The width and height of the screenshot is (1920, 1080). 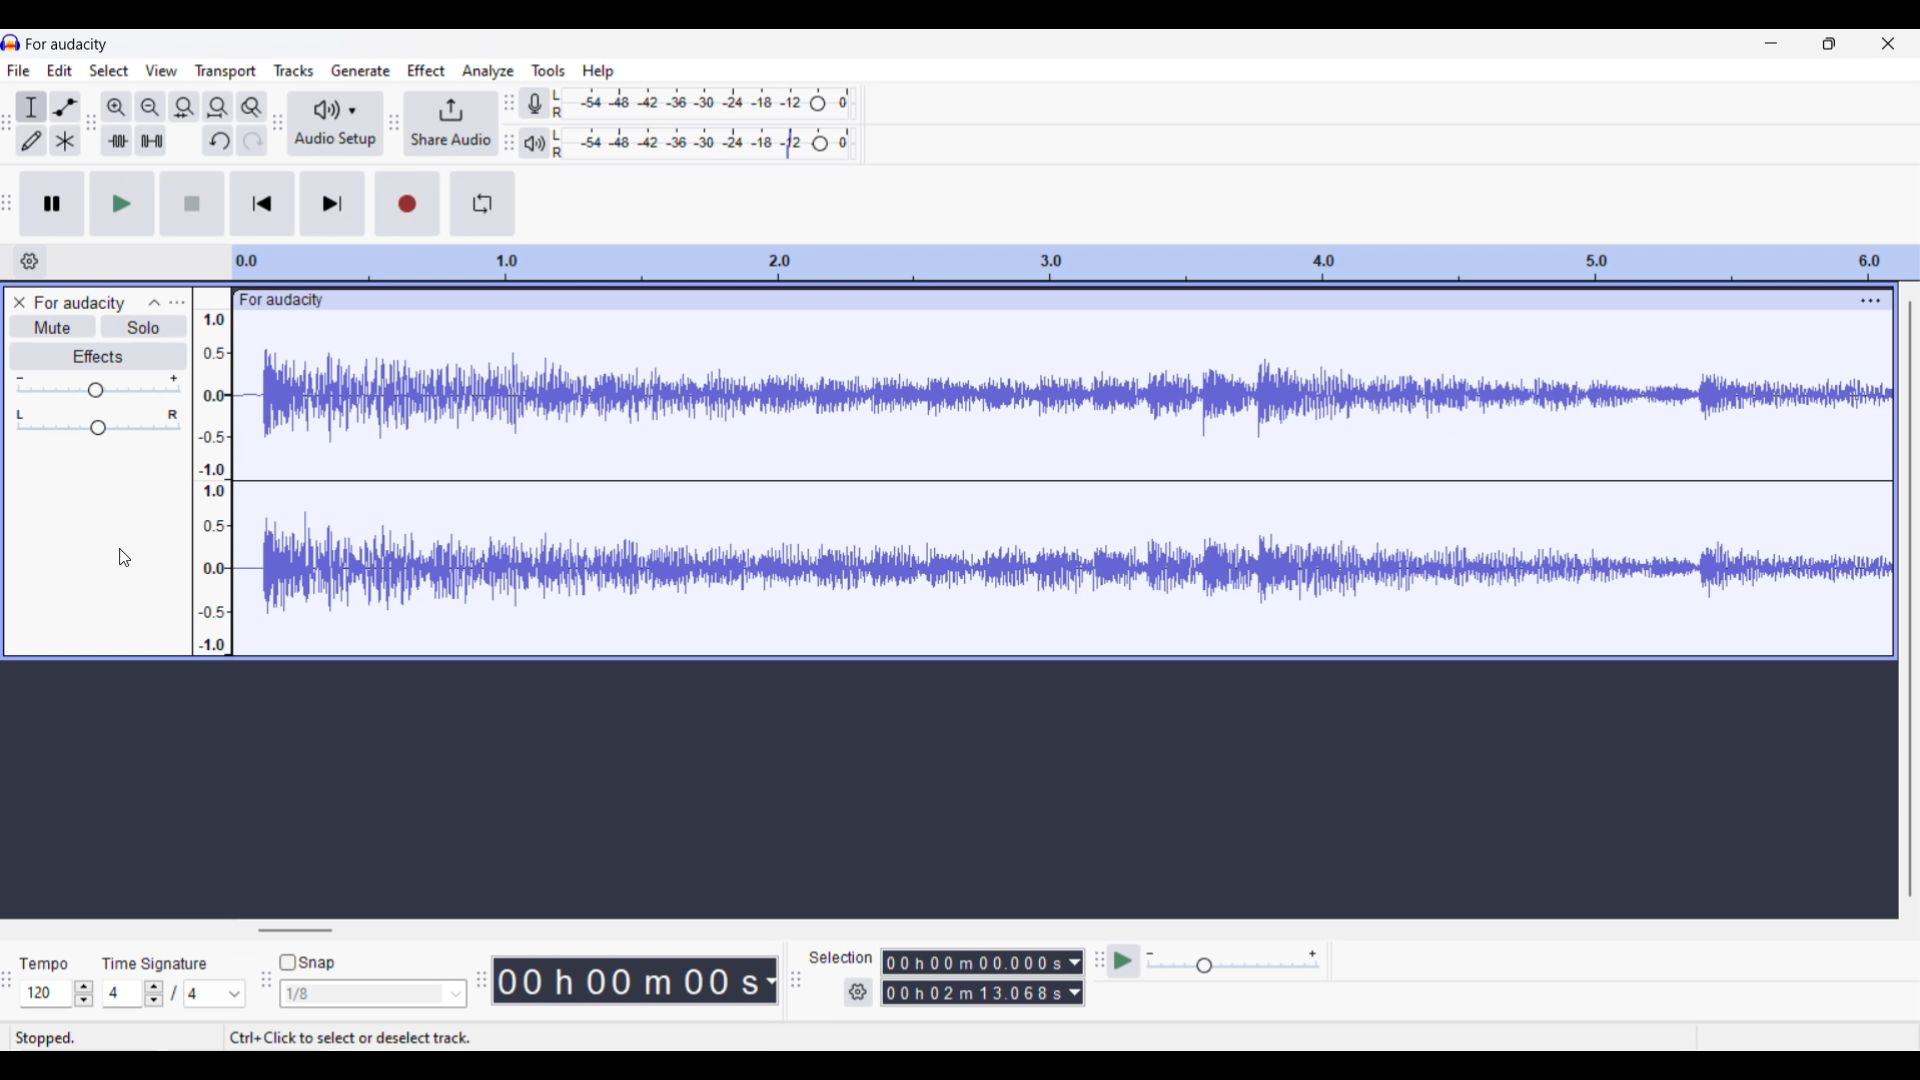 I want to click on For audacity, so click(x=67, y=45).